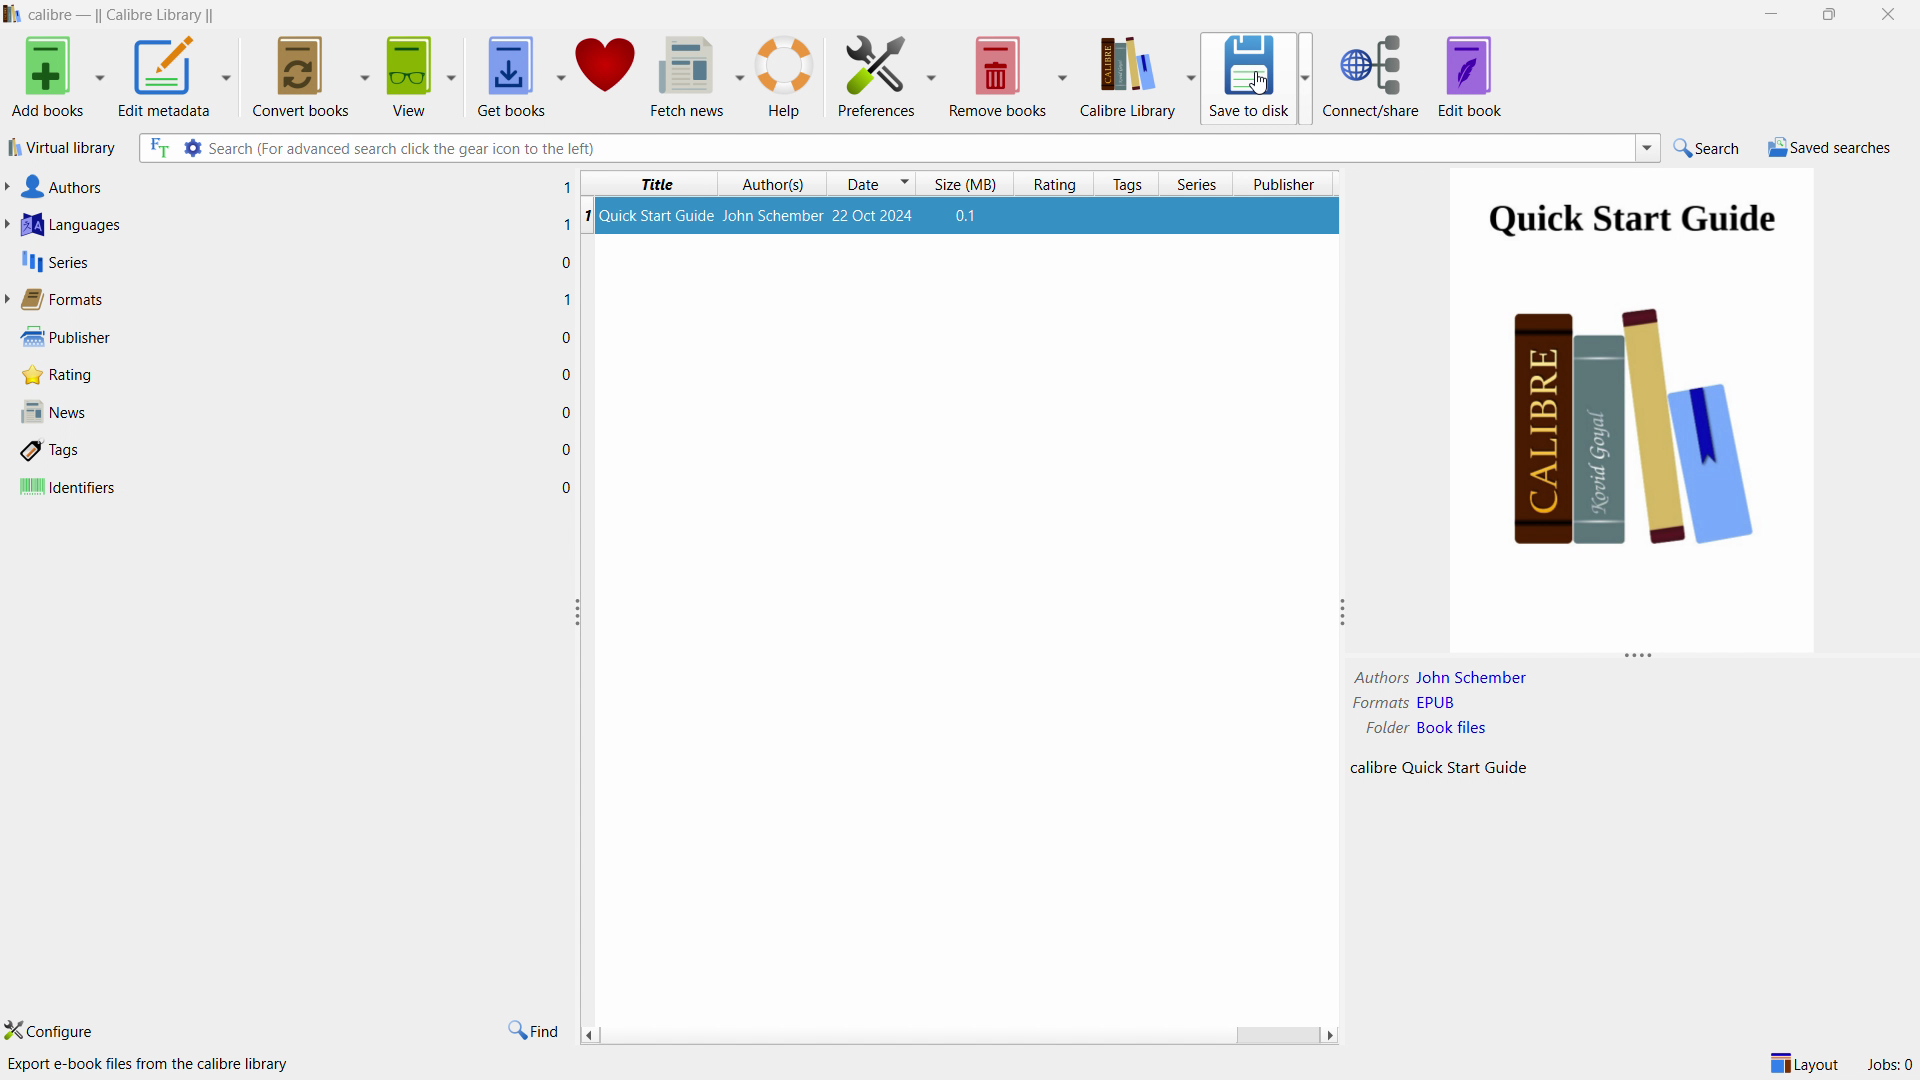 The width and height of the screenshot is (1920, 1080). I want to click on Help, so click(784, 79).